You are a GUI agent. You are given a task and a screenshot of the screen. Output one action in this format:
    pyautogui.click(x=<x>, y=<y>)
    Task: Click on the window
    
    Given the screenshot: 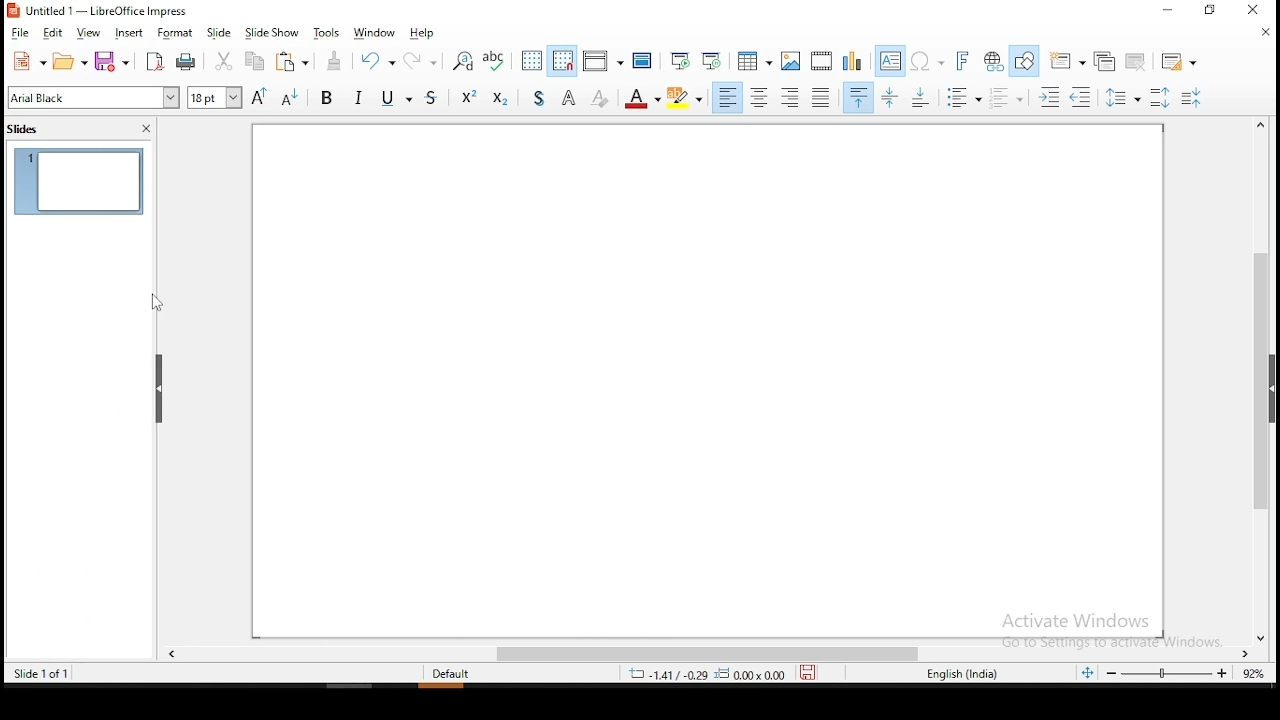 What is the action you would take?
    pyautogui.click(x=379, y=31)
    